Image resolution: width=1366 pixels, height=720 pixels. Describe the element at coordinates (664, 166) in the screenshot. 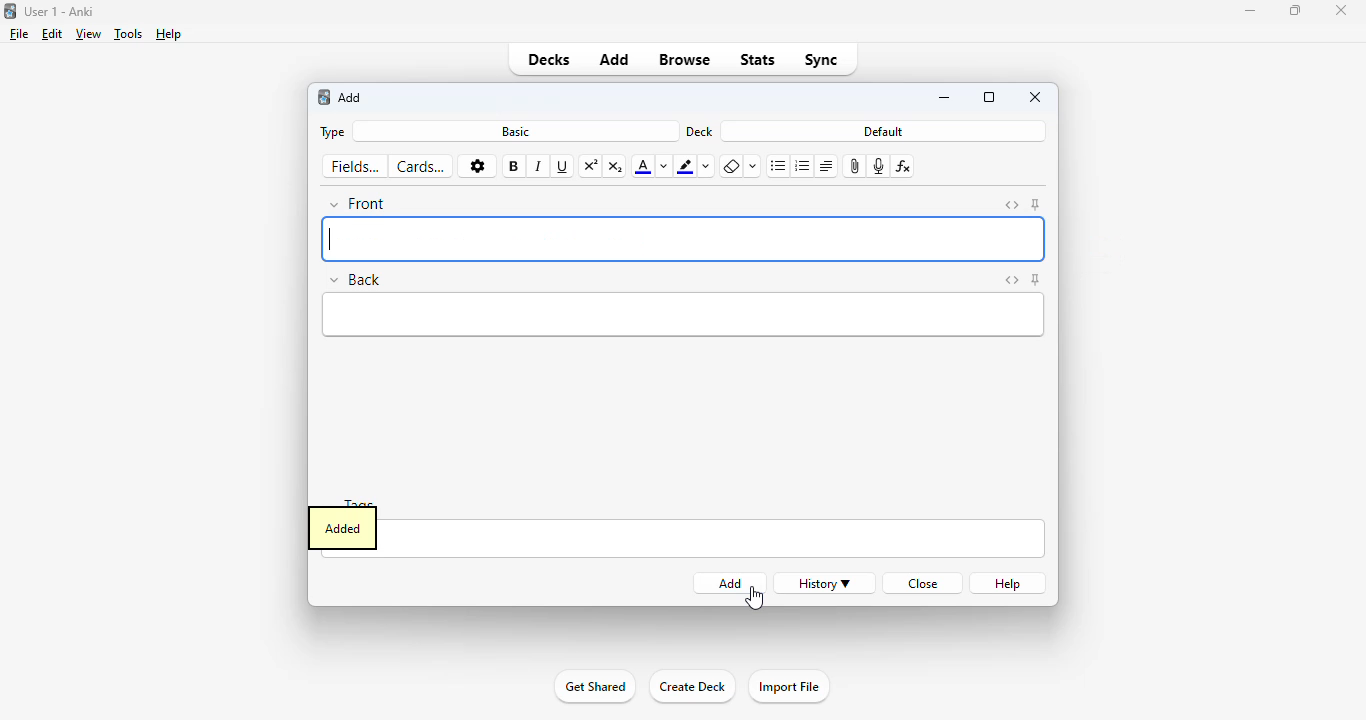

I see `change color` at that location.